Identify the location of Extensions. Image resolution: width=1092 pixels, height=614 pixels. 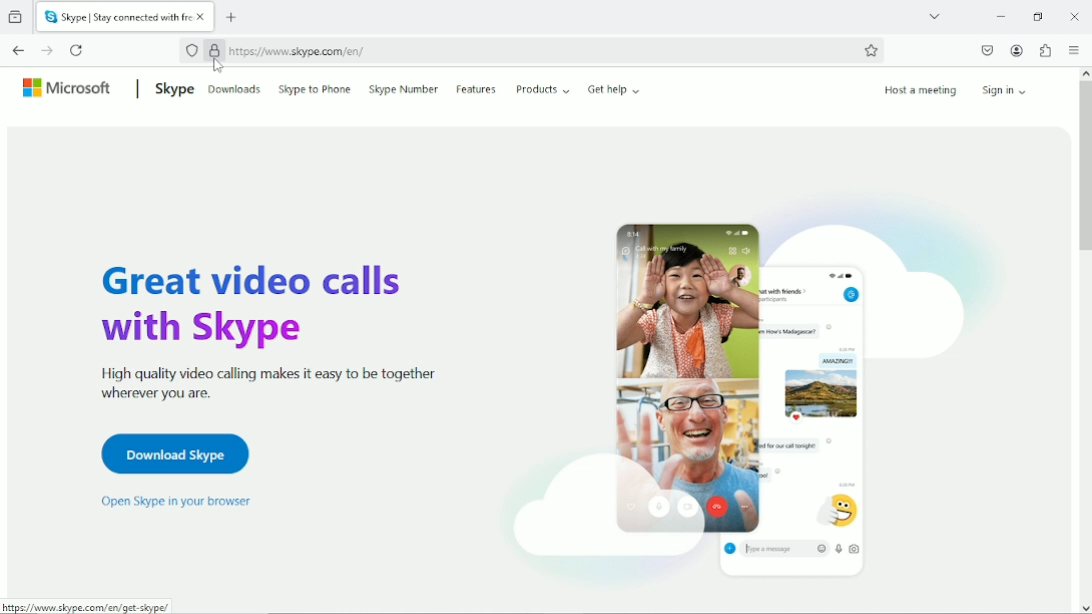
(1045, 50).